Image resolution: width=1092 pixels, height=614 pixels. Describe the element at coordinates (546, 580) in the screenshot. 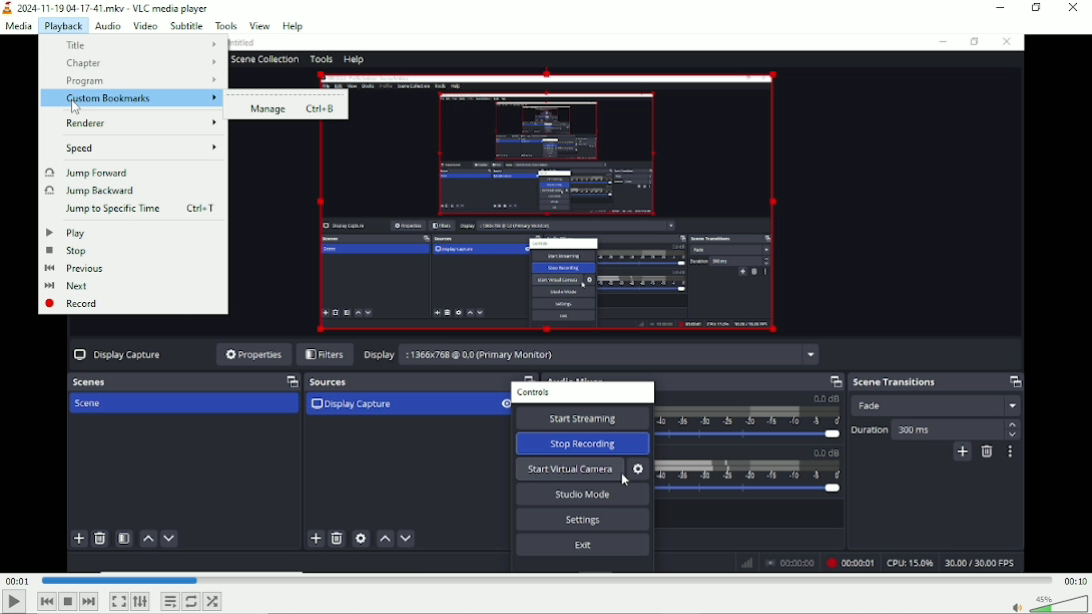

I see `Play duration` at that location.